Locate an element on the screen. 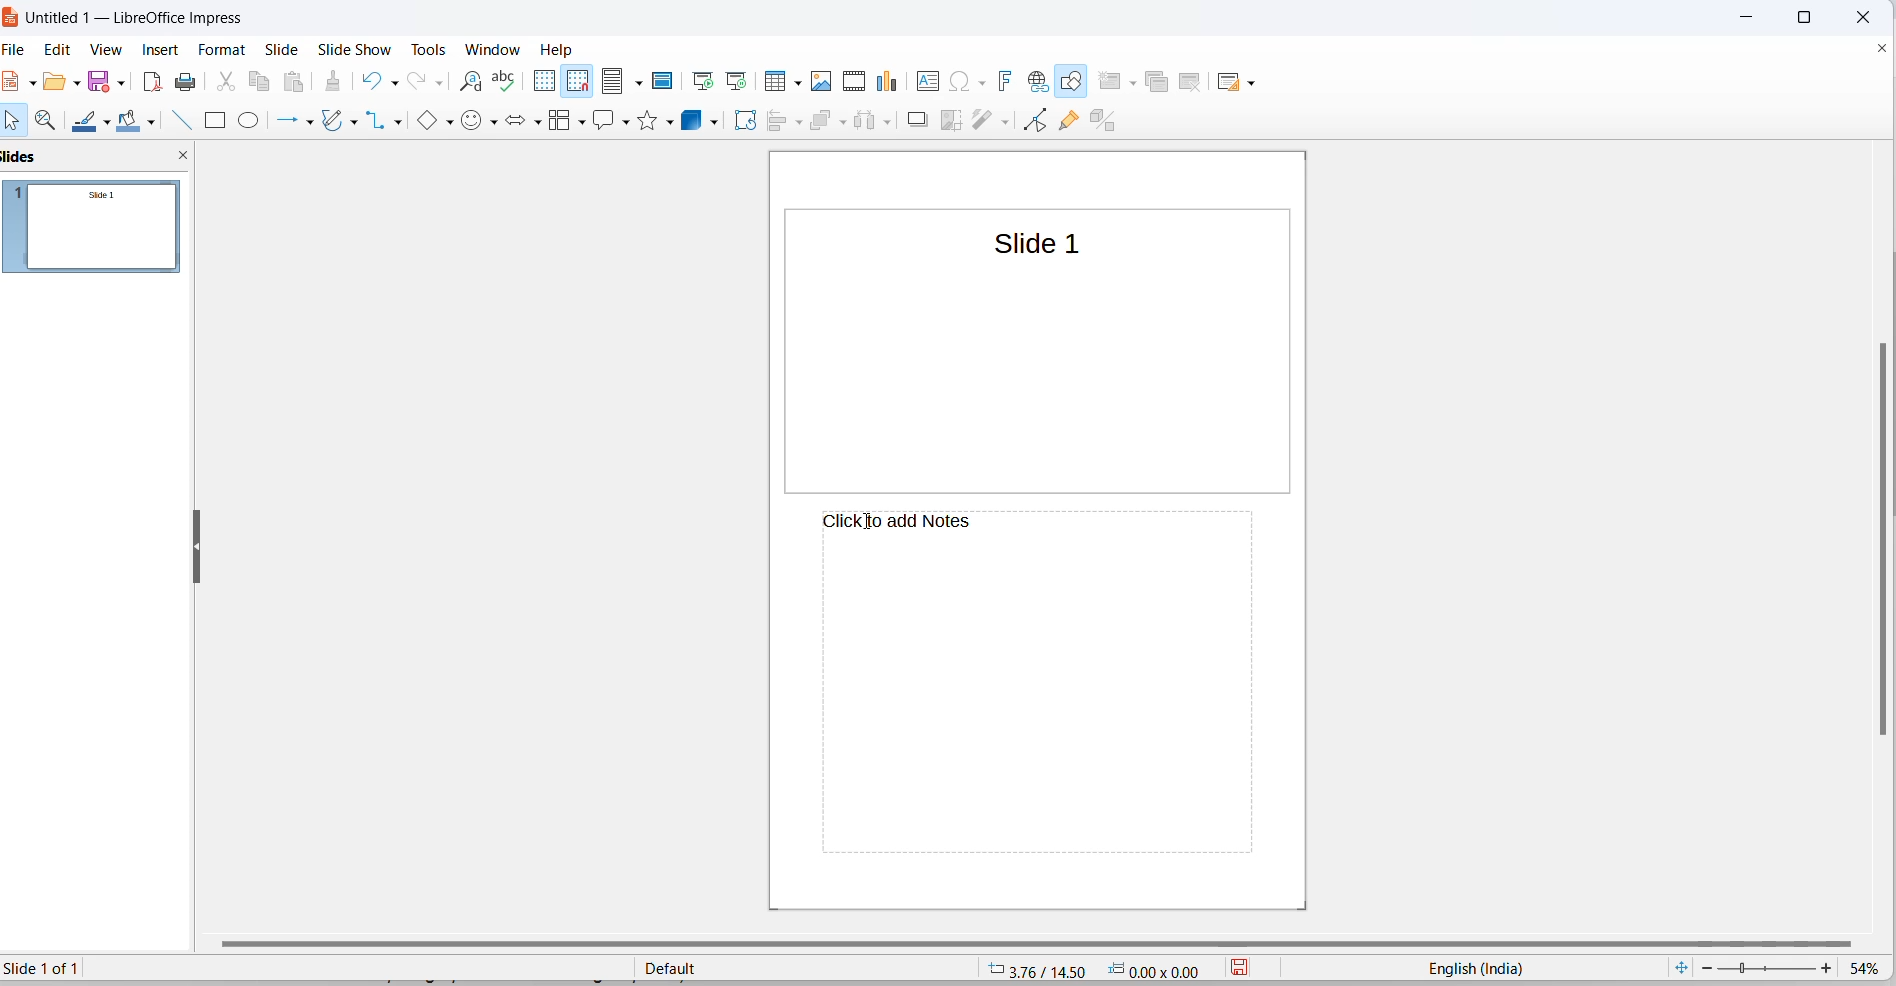  view is located at coordinates (108, 51).